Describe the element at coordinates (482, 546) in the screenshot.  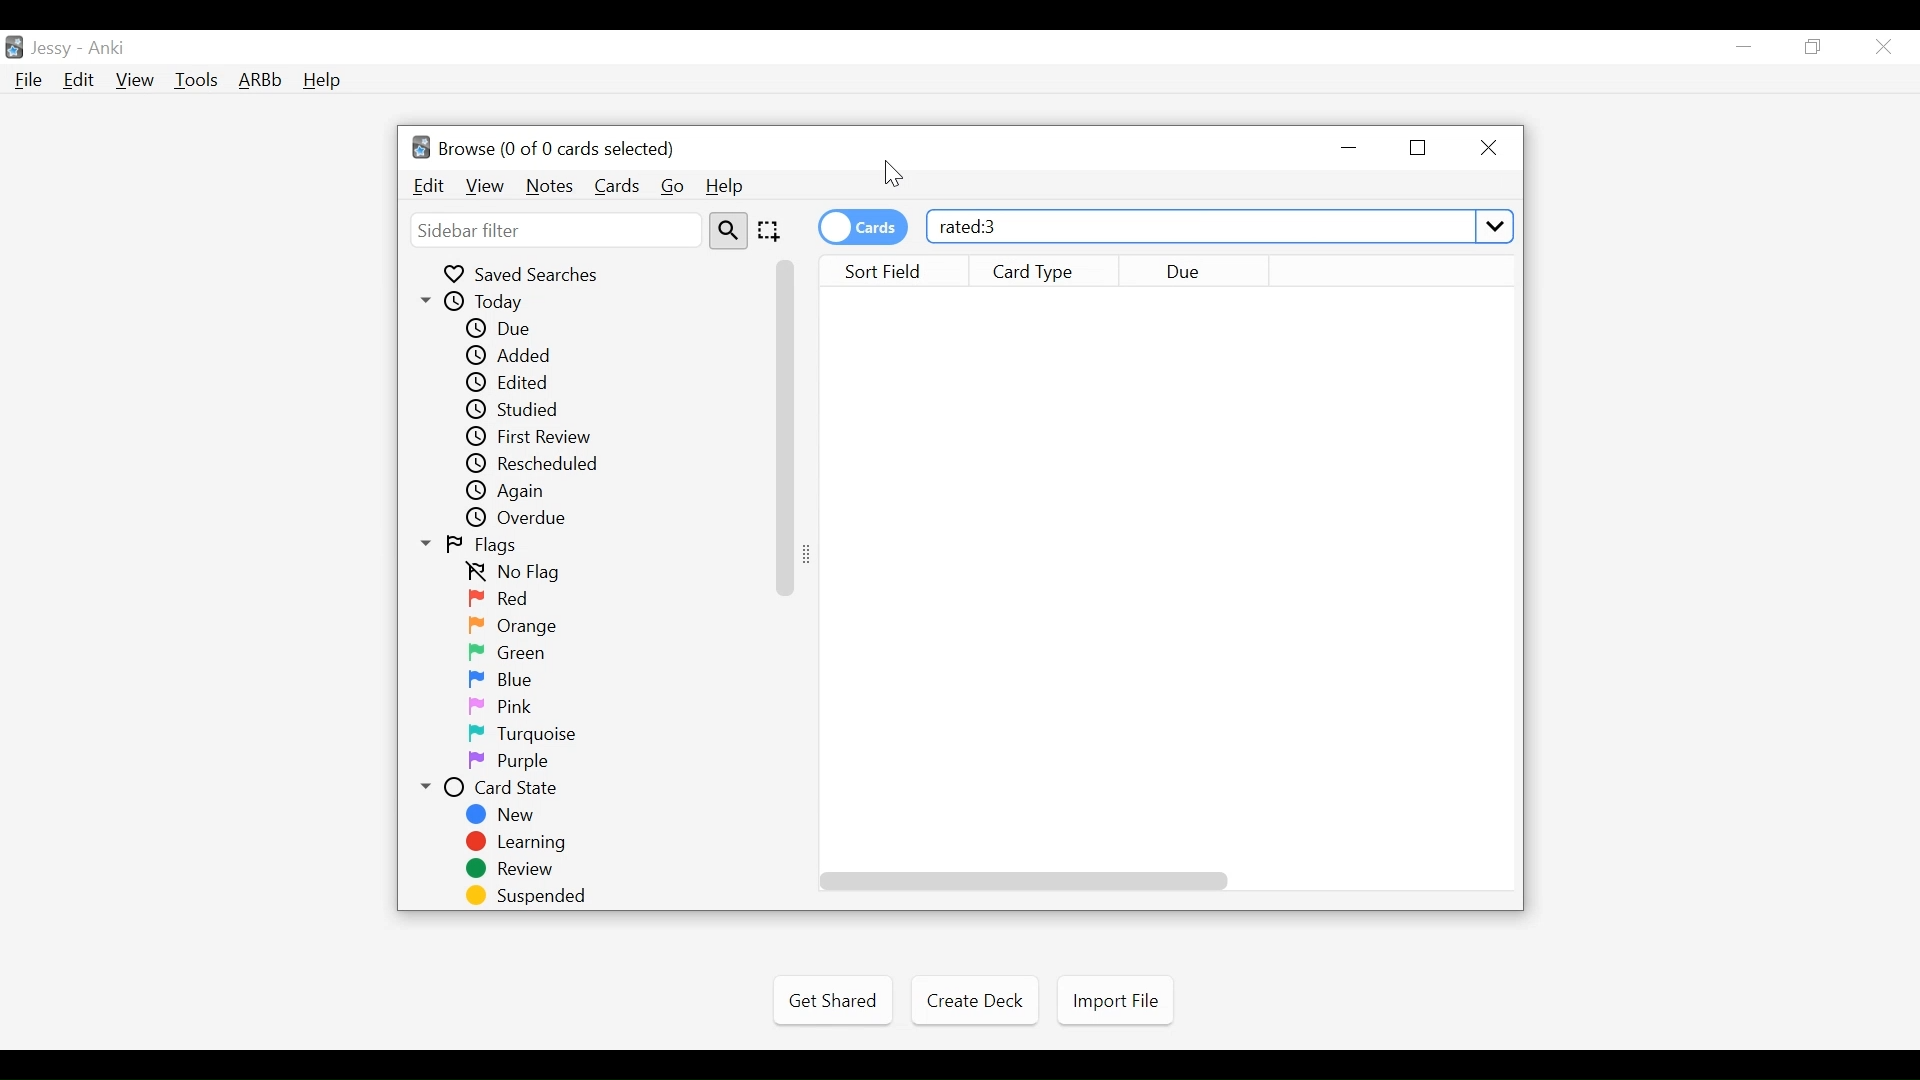
I see `Flags` at that location.